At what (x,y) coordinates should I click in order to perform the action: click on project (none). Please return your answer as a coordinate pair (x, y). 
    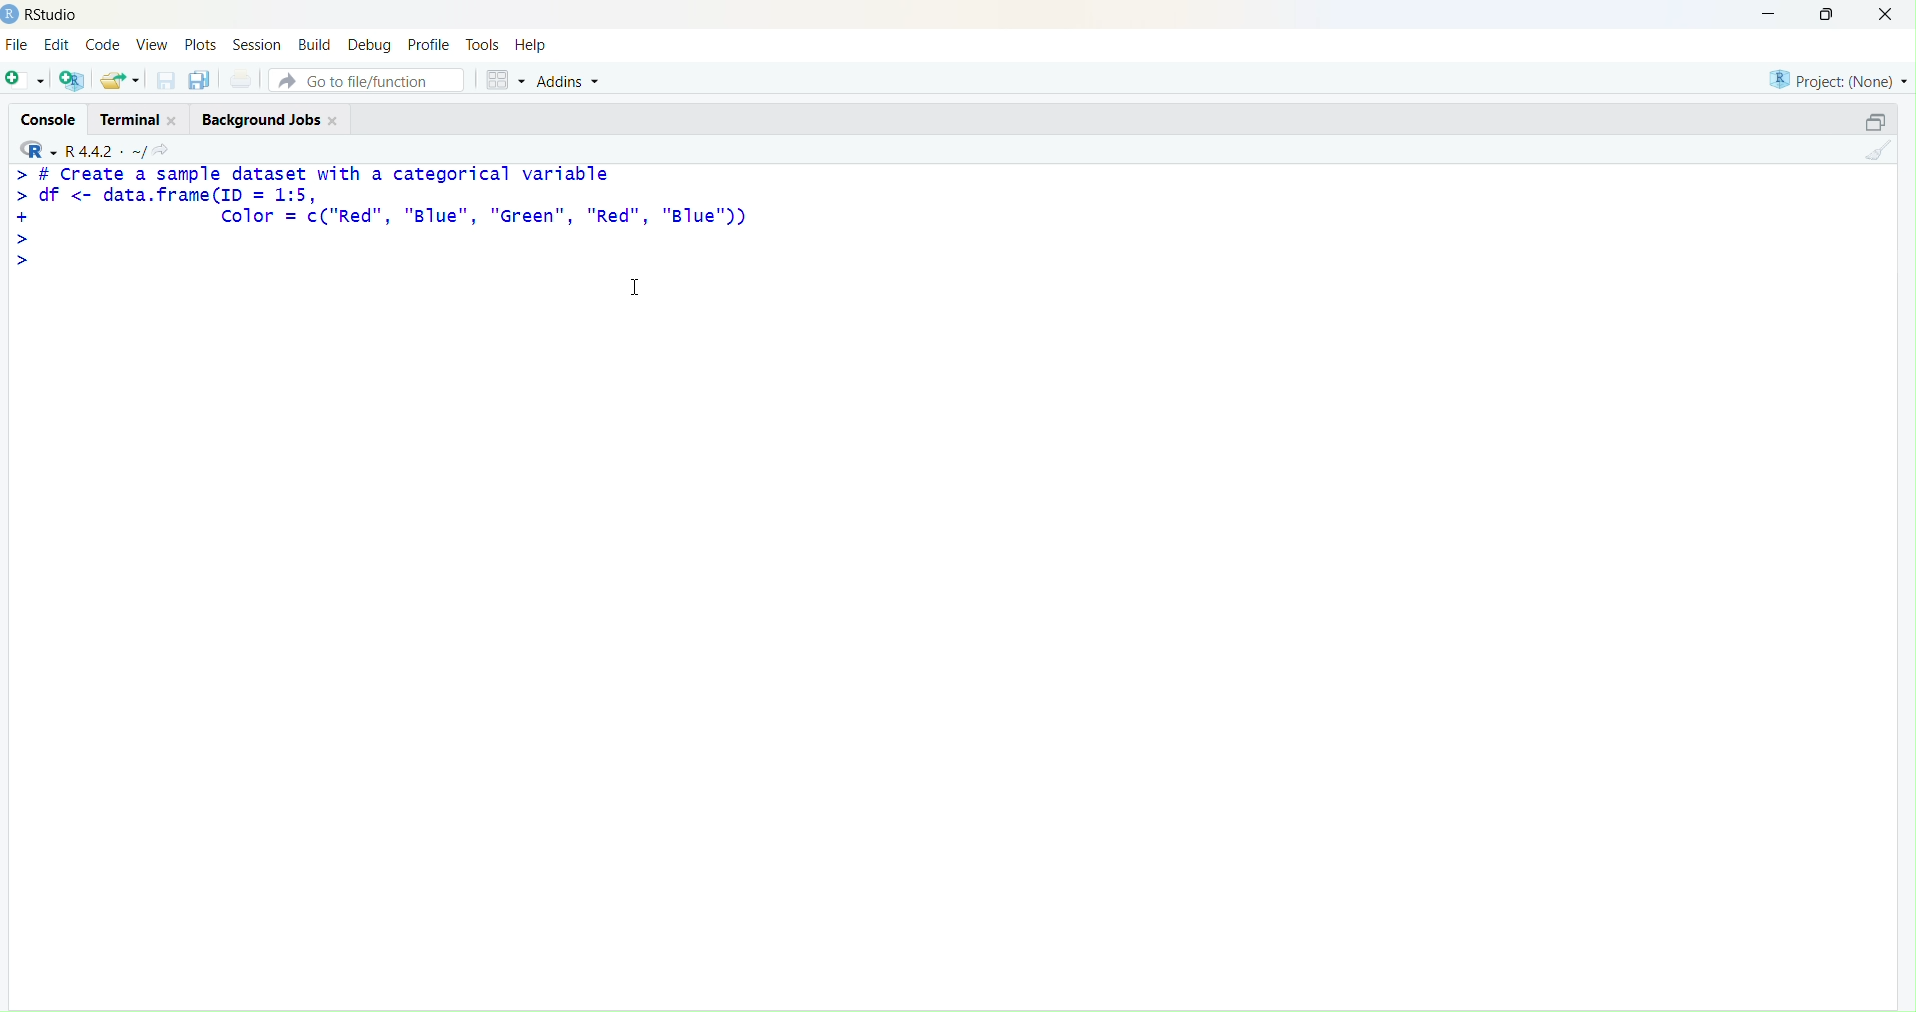
    Looking at the image, I should click on (1839, 80).